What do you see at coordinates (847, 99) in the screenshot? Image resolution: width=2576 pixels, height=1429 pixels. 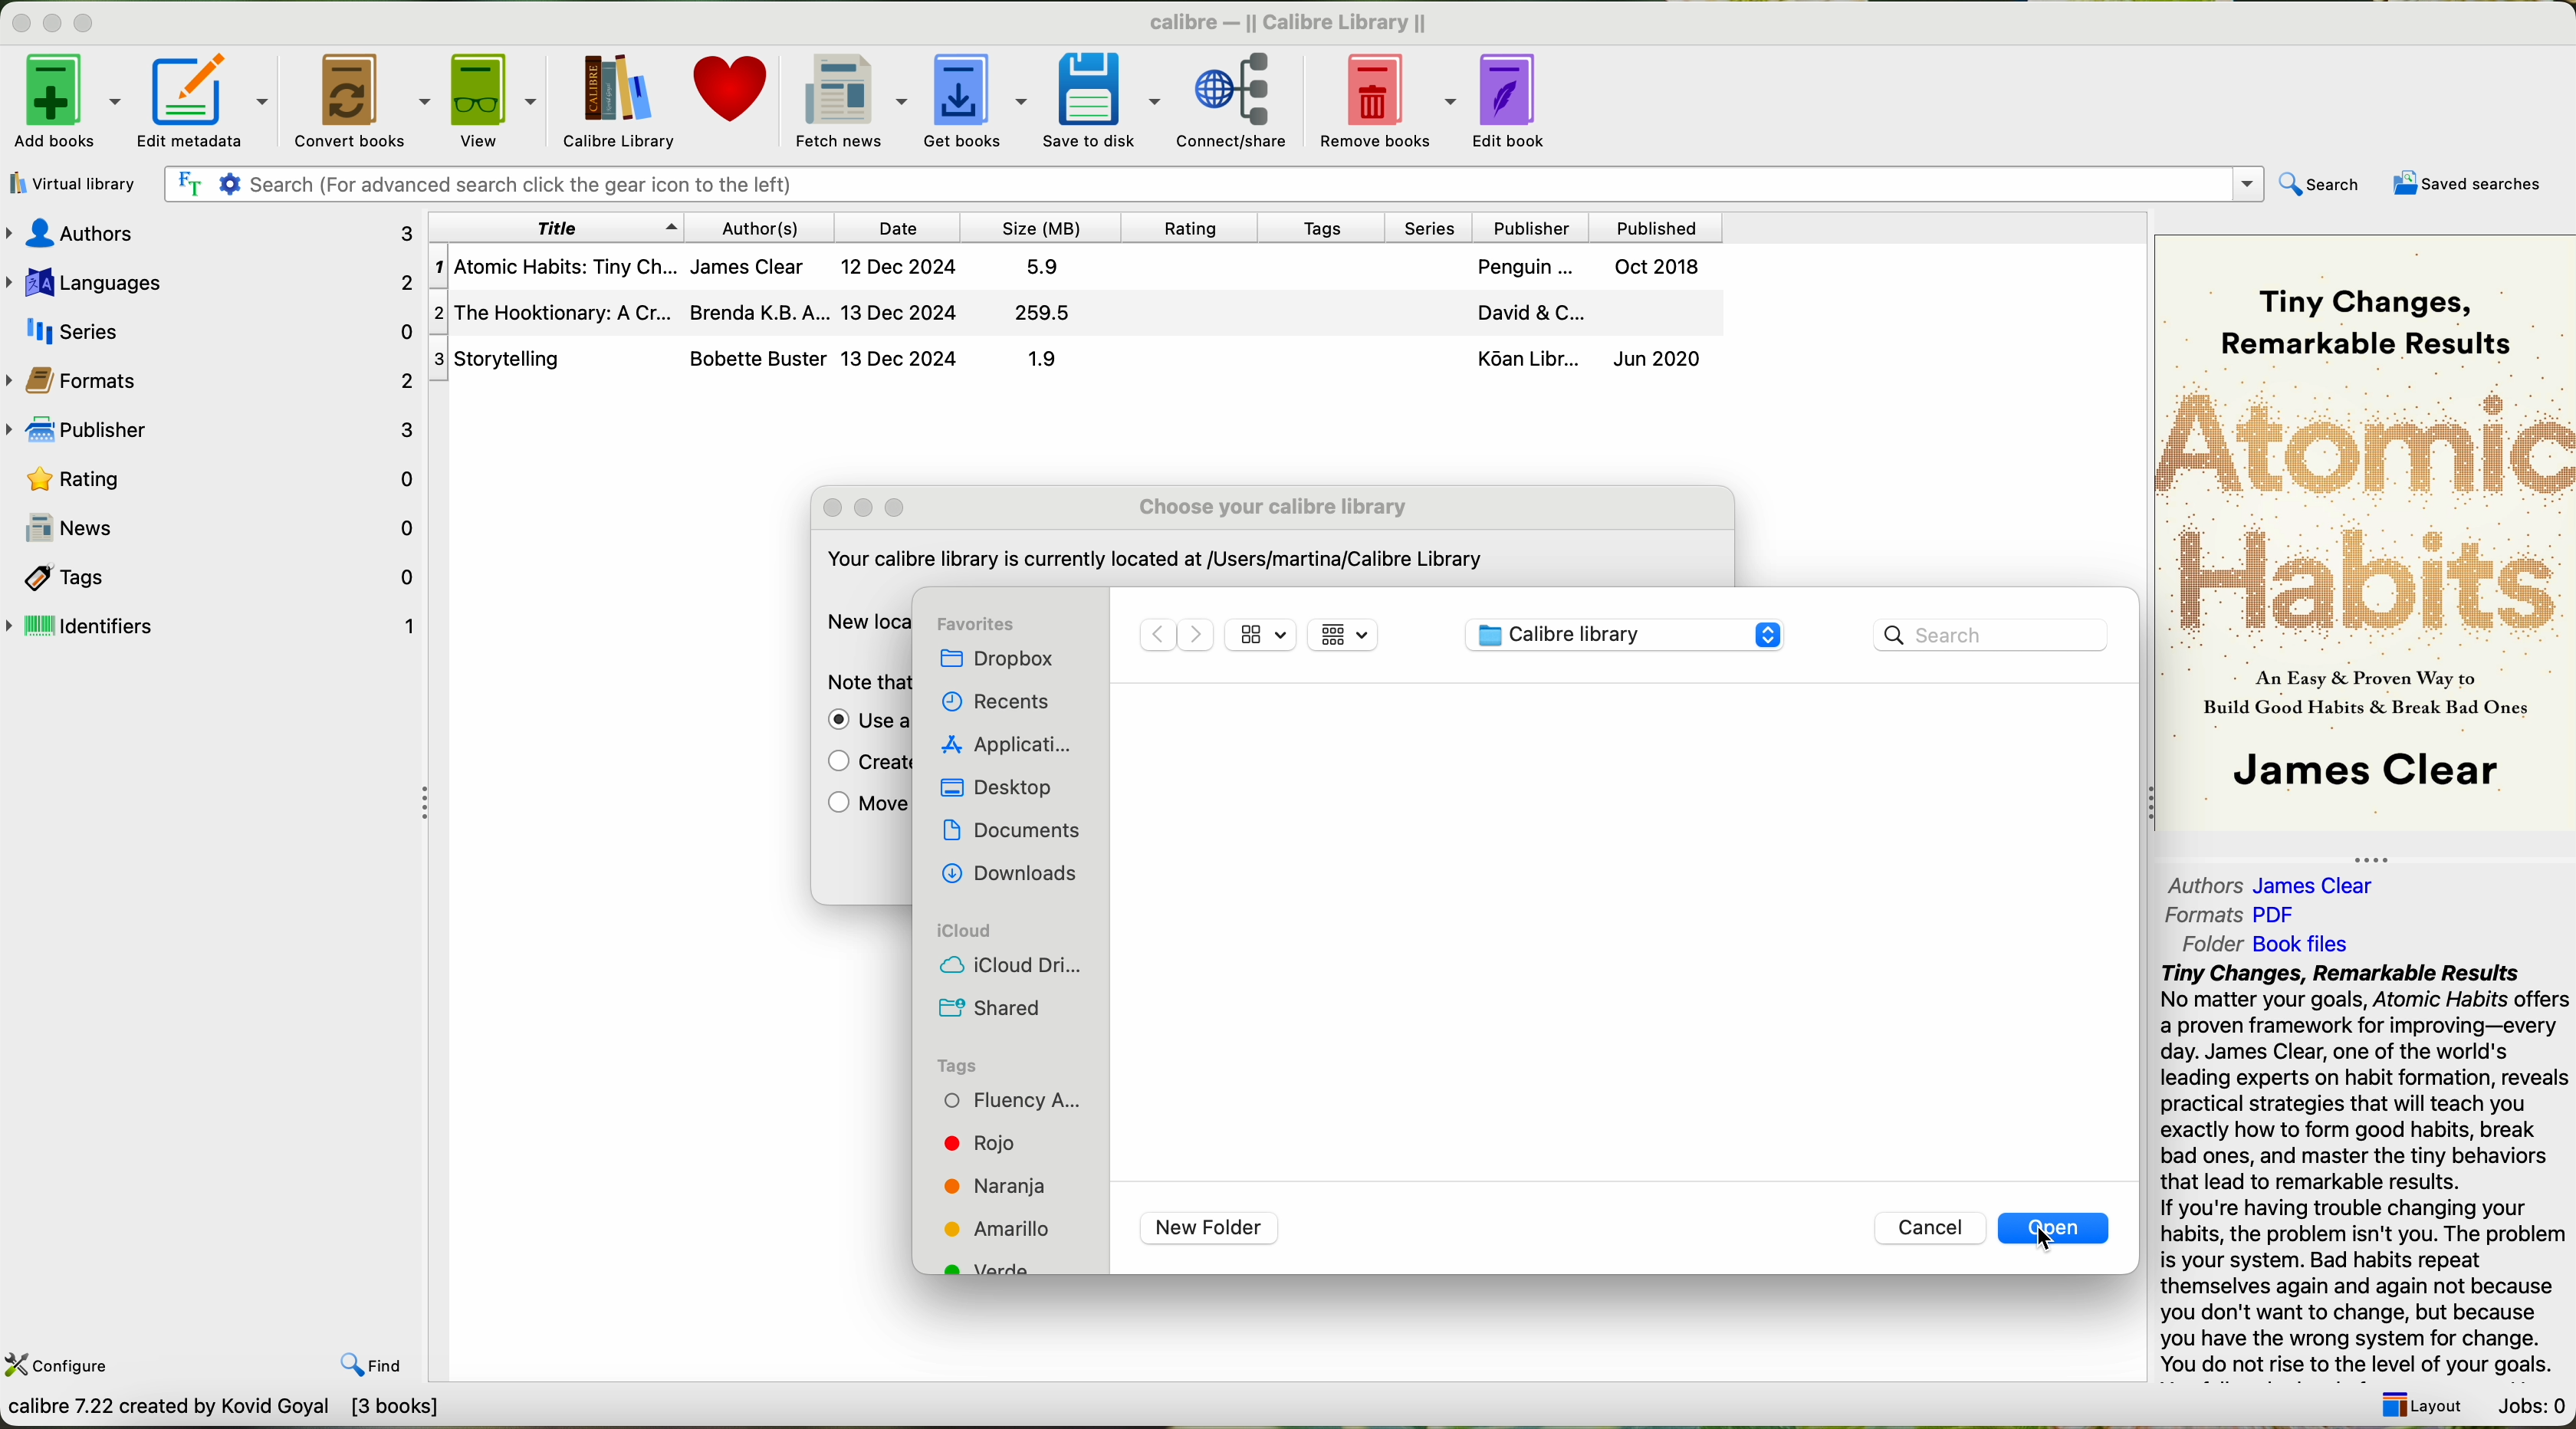 I see `fetch news` at bounding box center [847, 99].